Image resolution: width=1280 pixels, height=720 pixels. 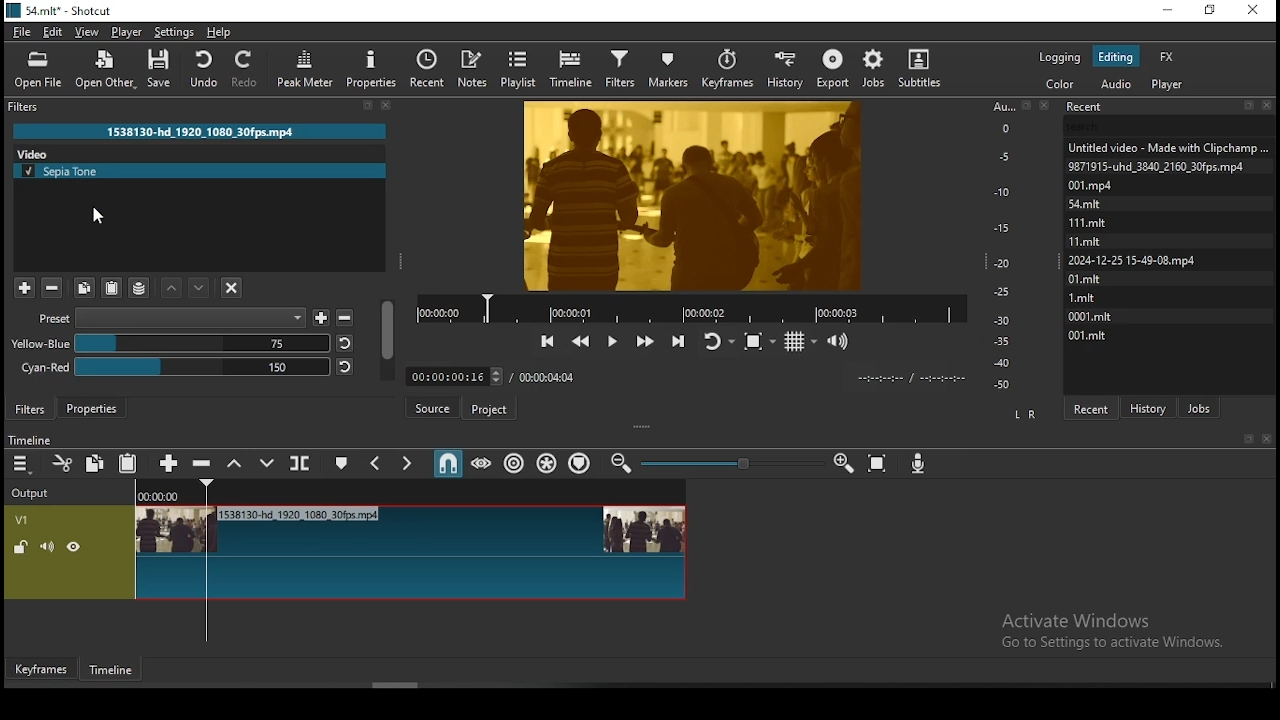 I want to click on Recent, so click(x=1171, y=104).